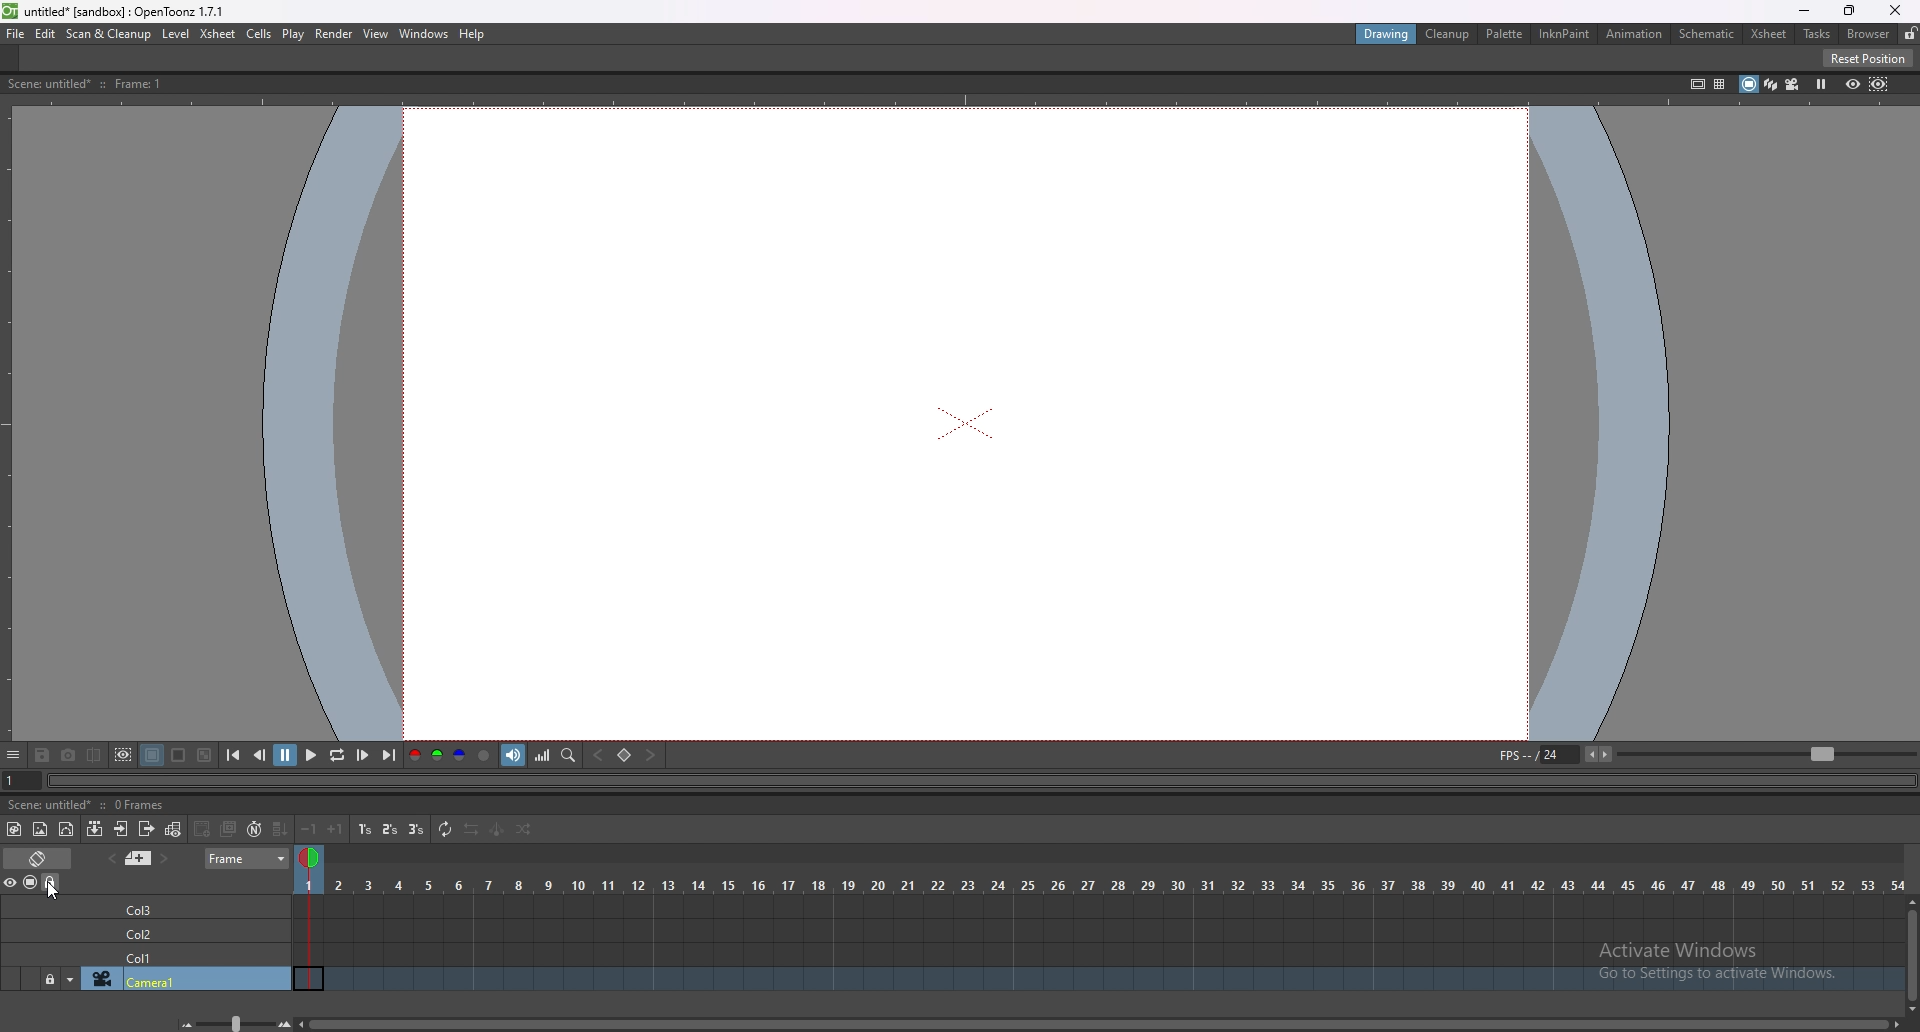 The height and width of the screenshot is (1032, 1920). What do you see at coordinates (569, 756) in the screenshot?
I see `locator` at bounding box center [569, 756].